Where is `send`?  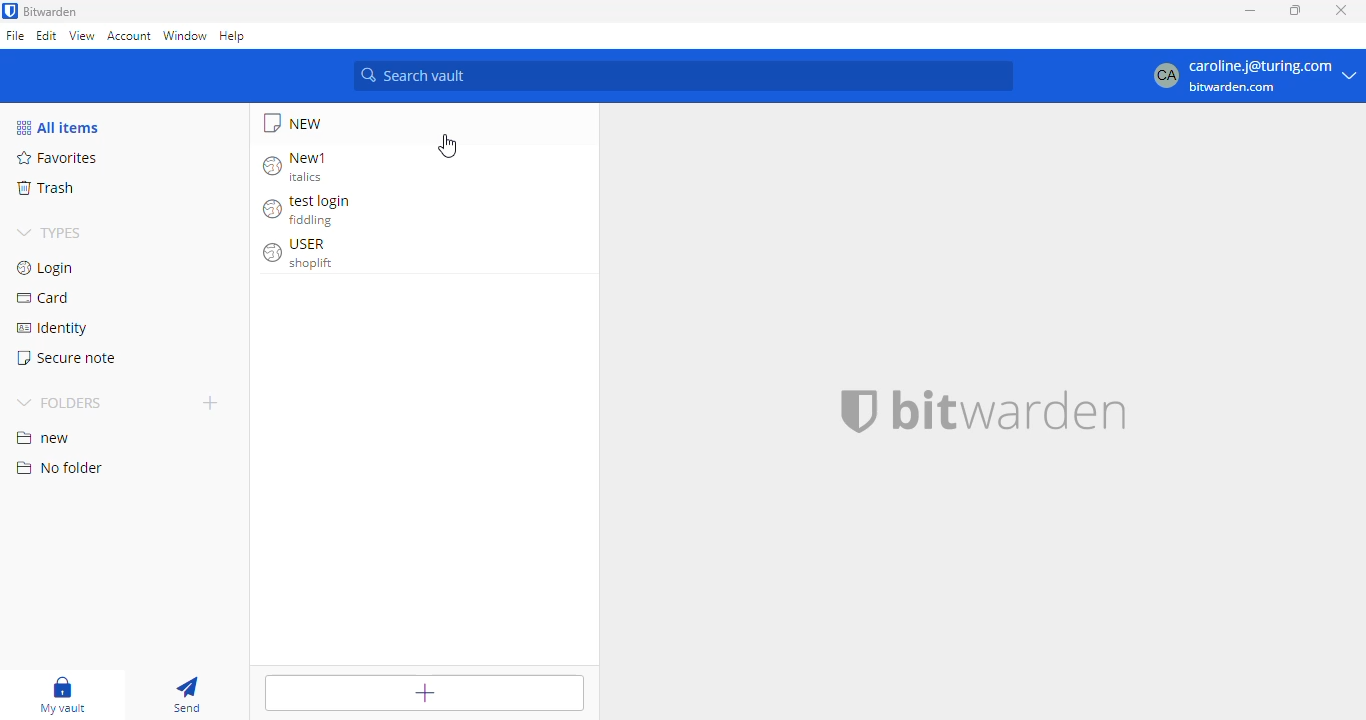
send is located at coordinates (188, 695).